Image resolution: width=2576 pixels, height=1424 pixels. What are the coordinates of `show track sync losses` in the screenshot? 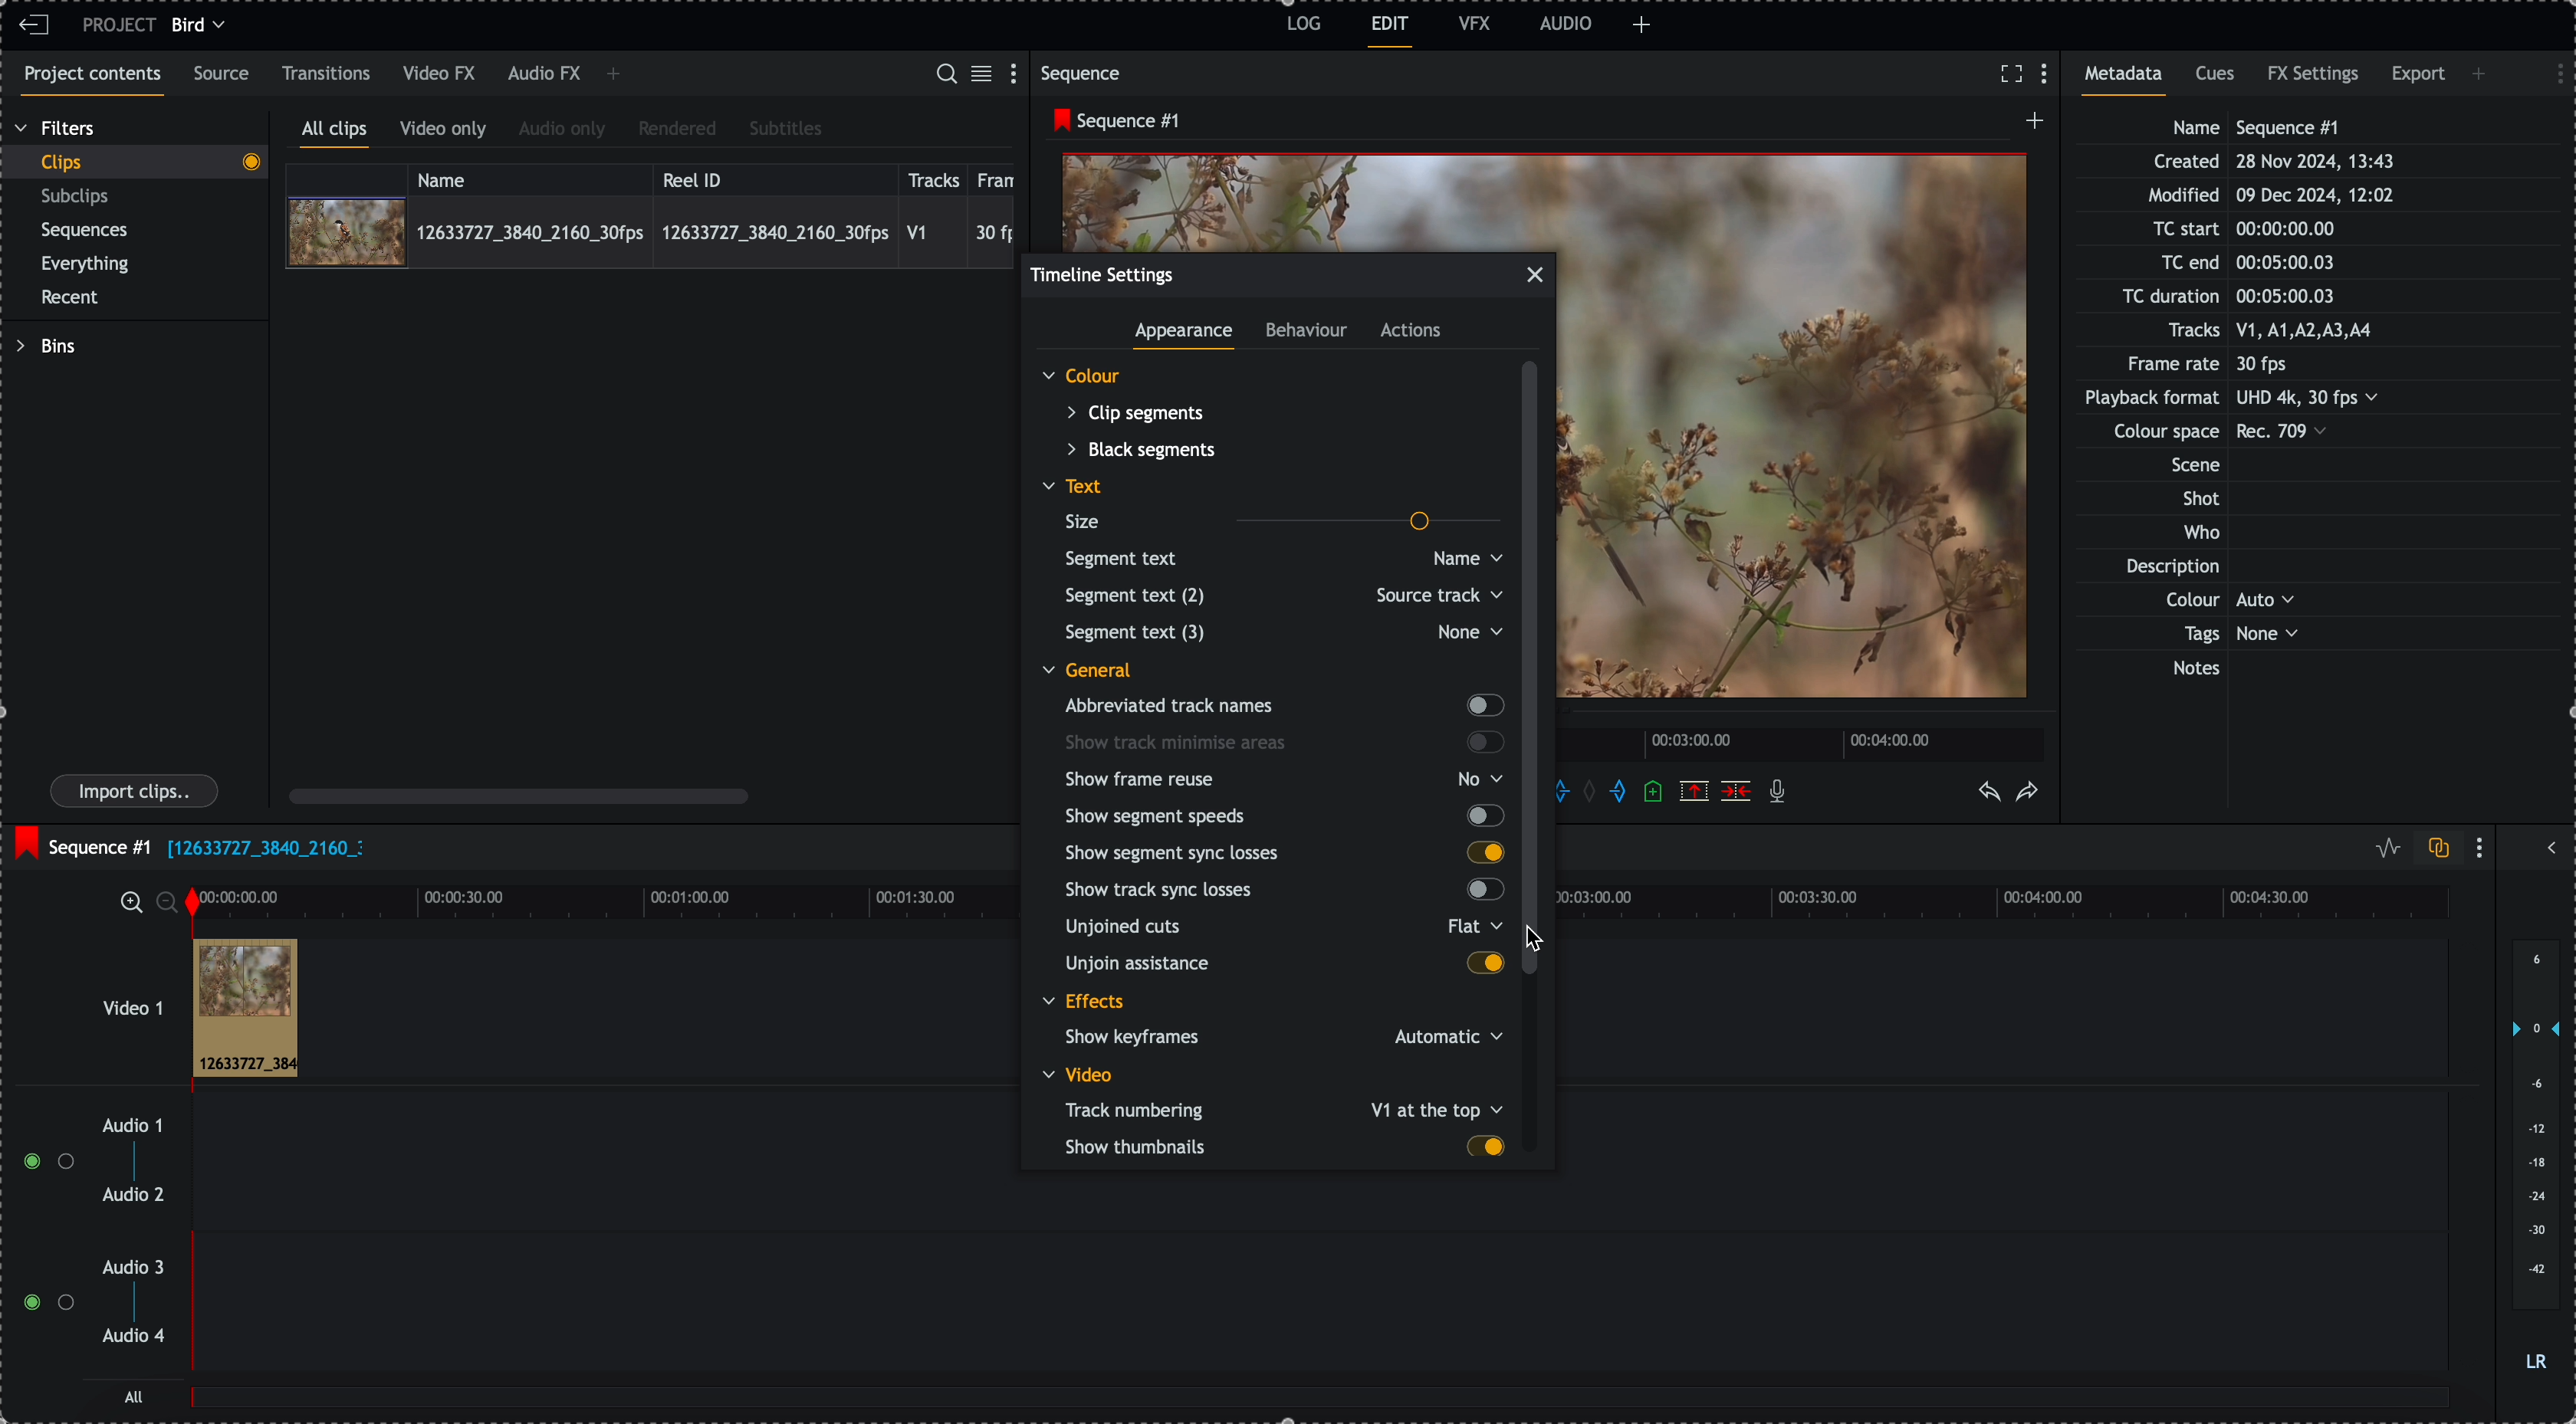 It's located at (1282, 891).